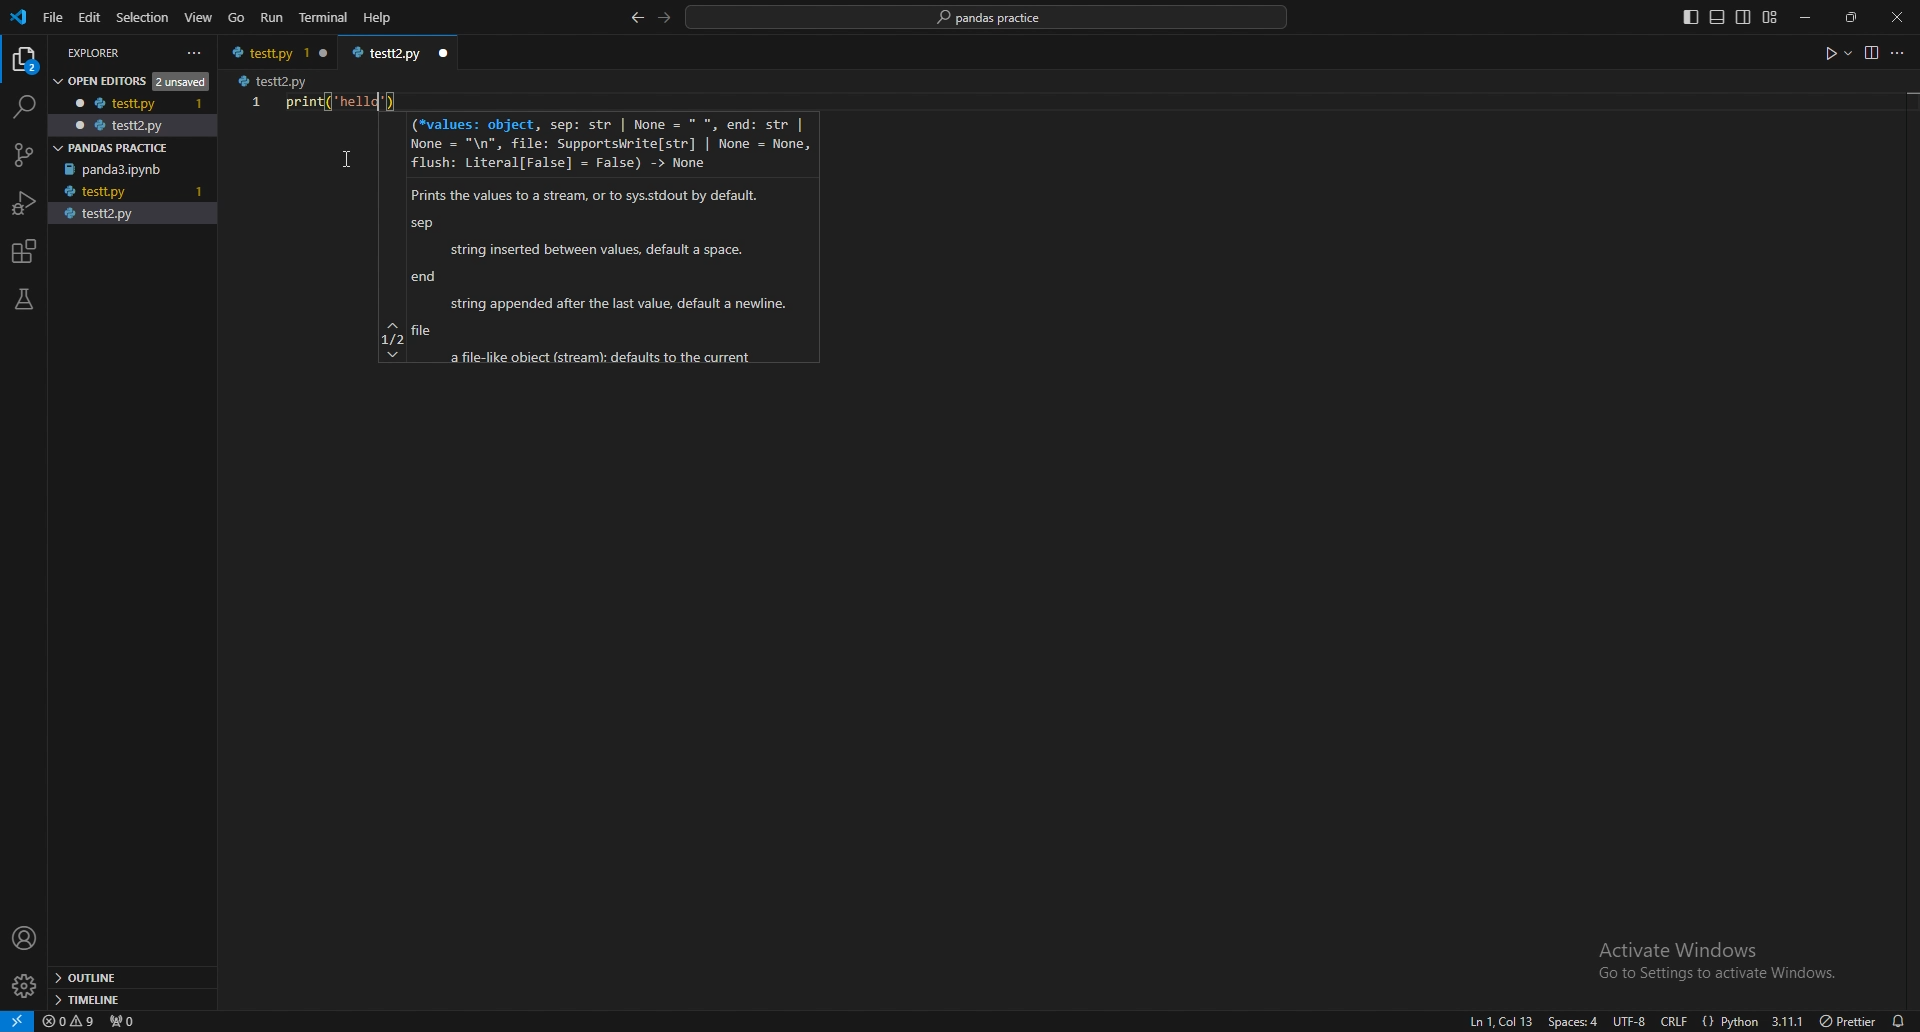 Image resolution: width=1920 pixels, height=1032 pixels. I want to click on search, so click(22, 107).